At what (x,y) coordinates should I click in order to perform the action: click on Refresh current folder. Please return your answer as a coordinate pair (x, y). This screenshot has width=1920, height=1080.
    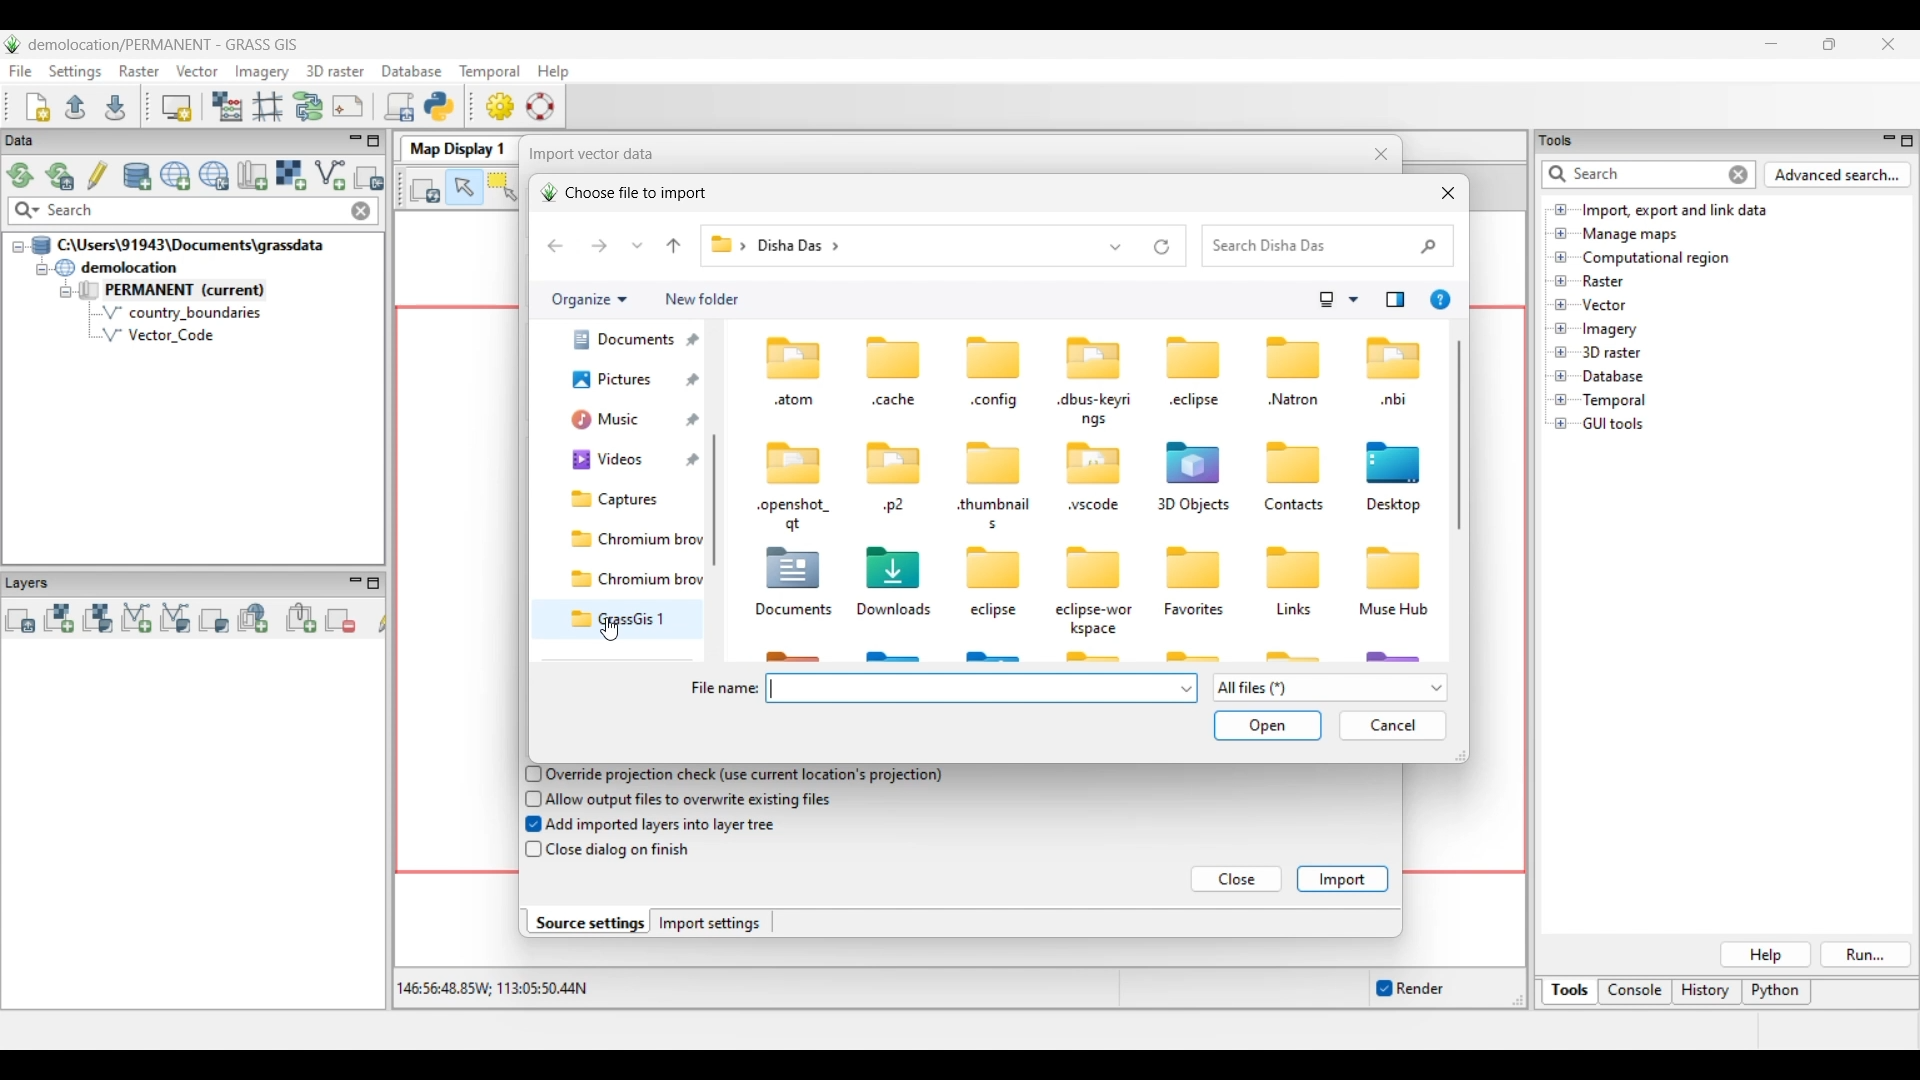
    Looking at the image, I should click on (1162, 247).